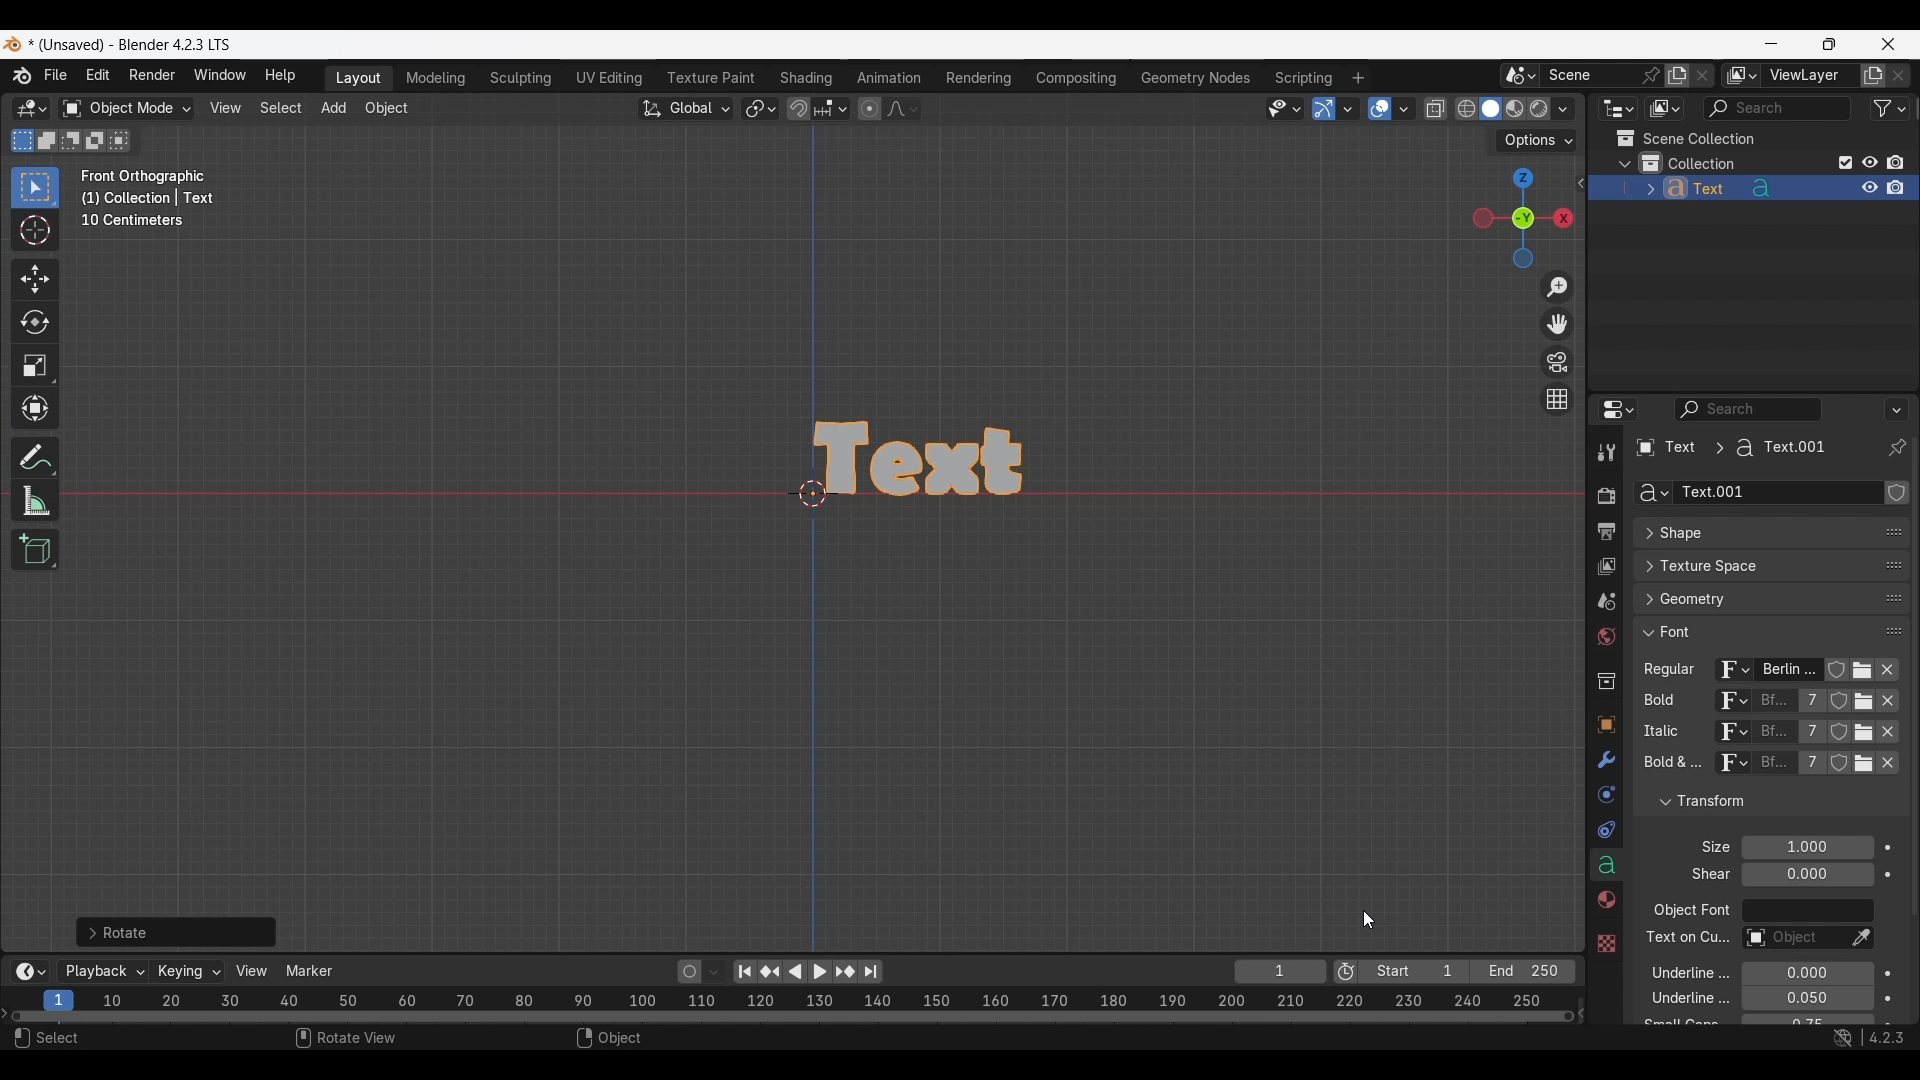 This screenshot has width=1920, height=1080. I want to click on Toggle pin ID, so click(1896, 448).